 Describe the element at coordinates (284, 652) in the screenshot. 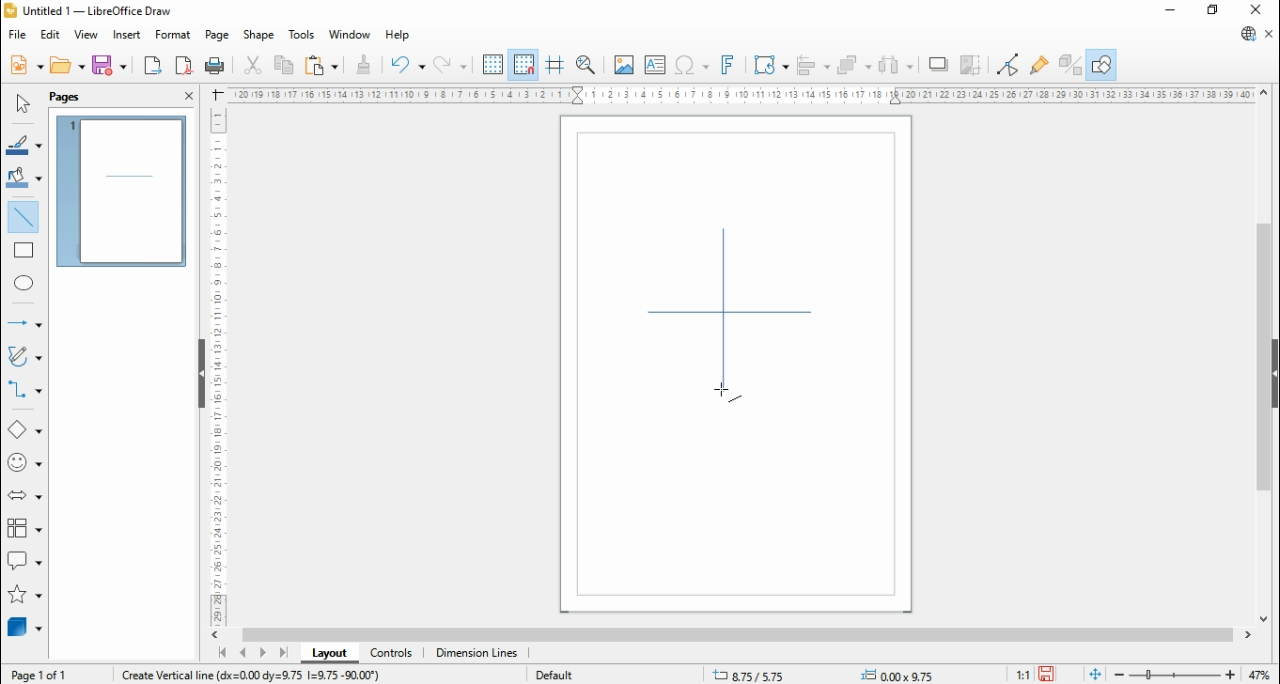

I see `last page` at that location.